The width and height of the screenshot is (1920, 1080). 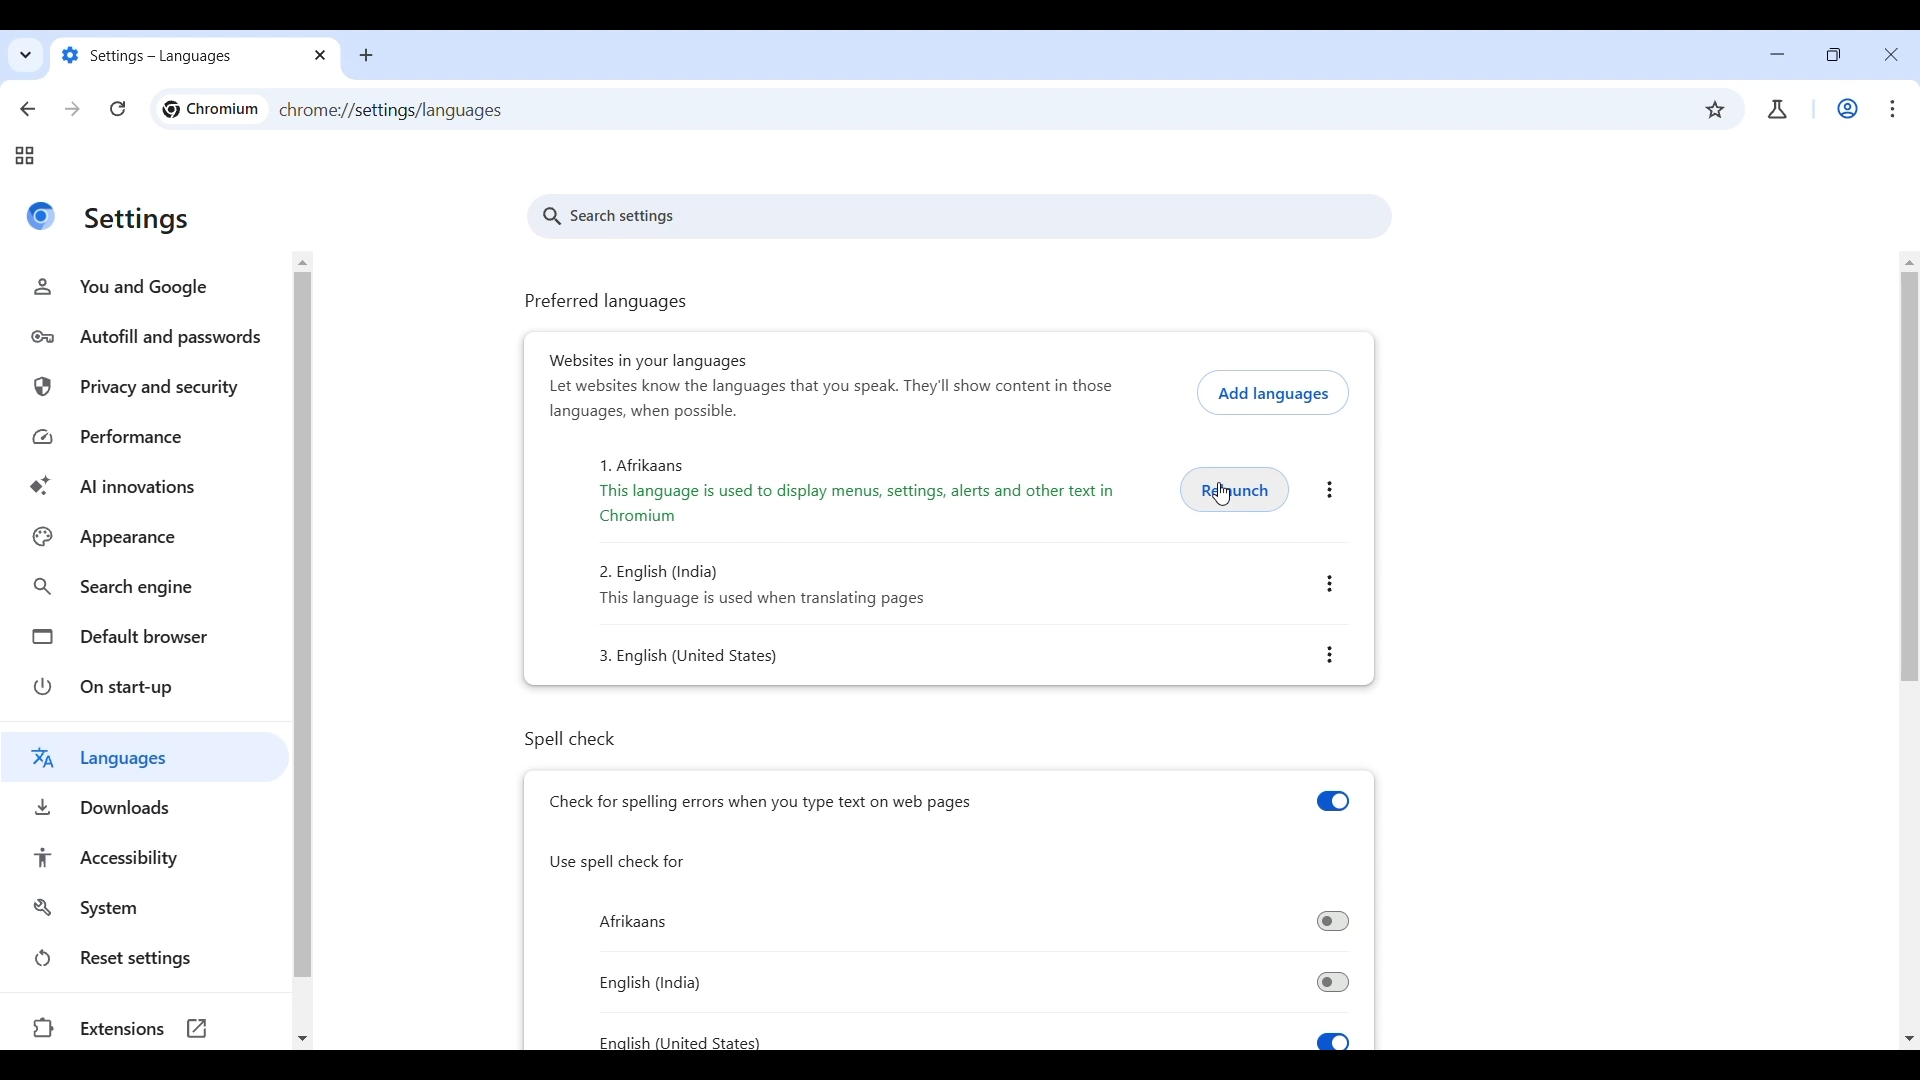 What do you see at coordinates (643, 359) in the screenshot?
I see `websites in your language` at bounding box center [643, 359].